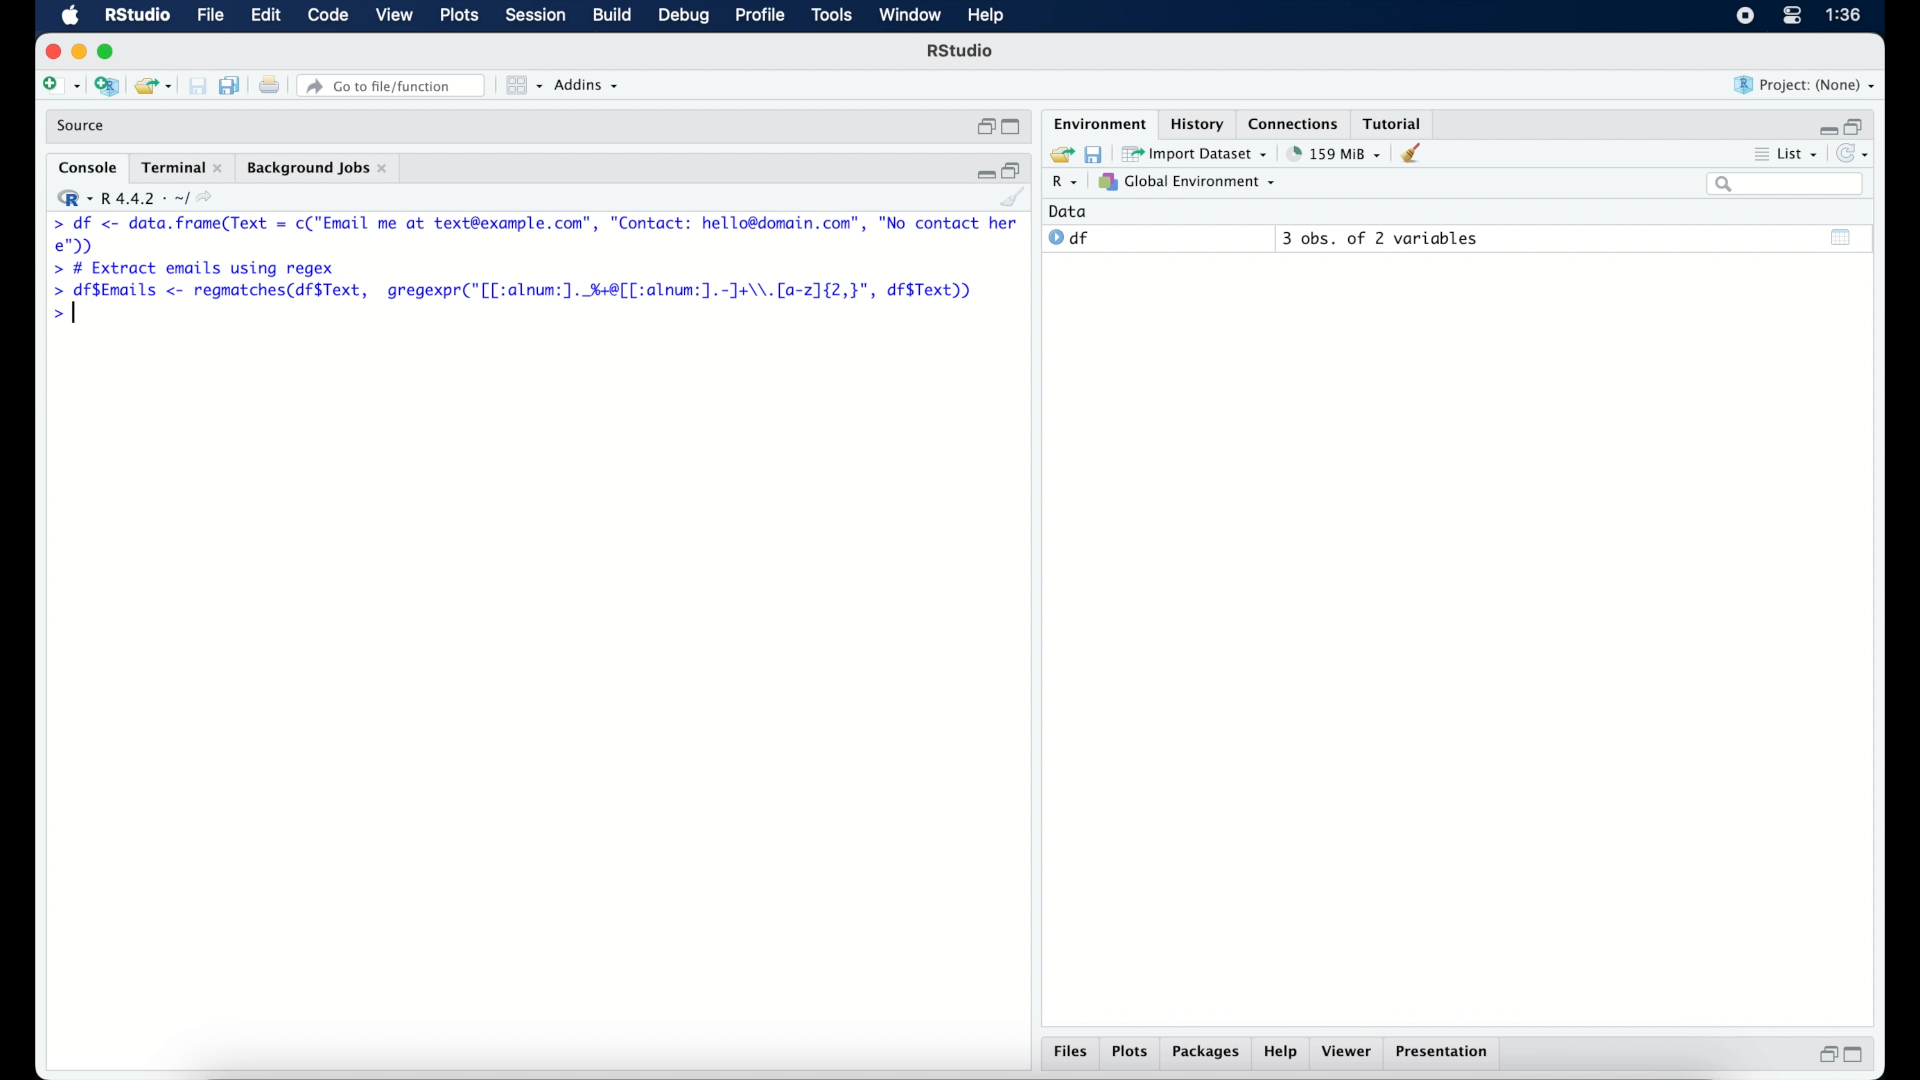  Describe the element at coordinates (50, 50) in the screenshot. I see `close` at that location.